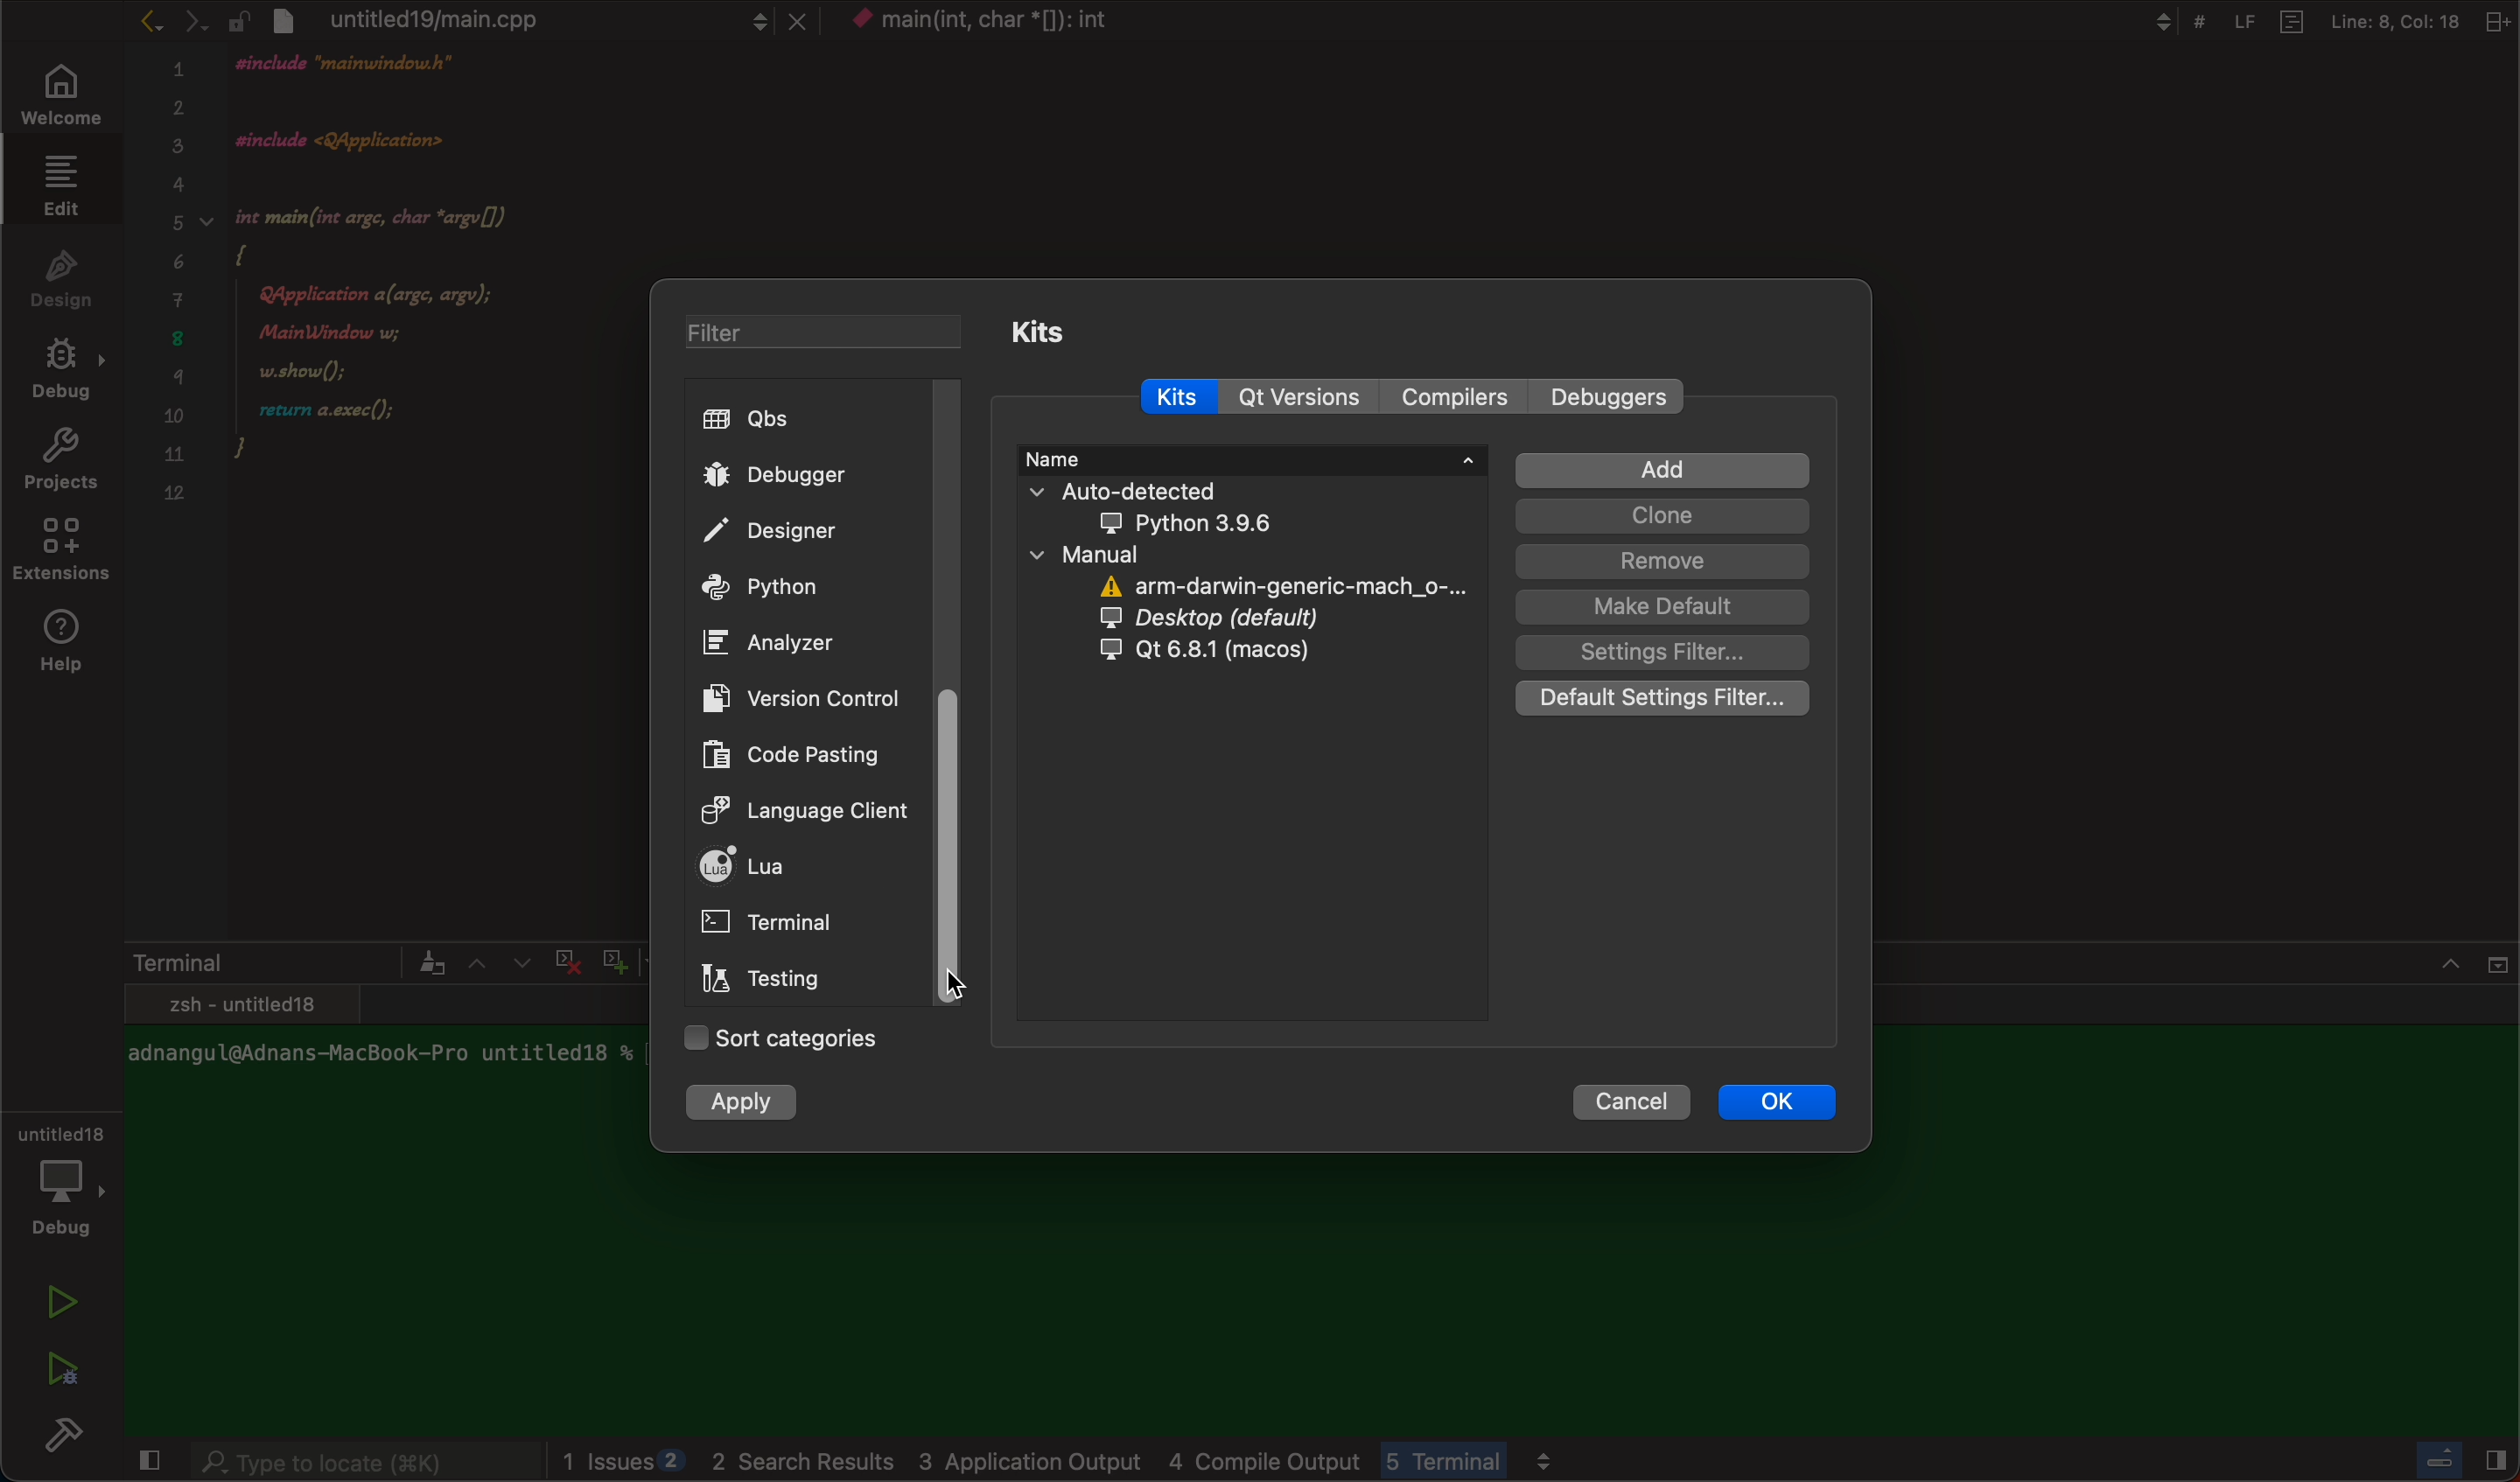 This screenshot has width=2520, height=1482. What do you see at coordinates (1032, 331) in the screenshot?
I see `kits` at bounding box center [1032, 331].